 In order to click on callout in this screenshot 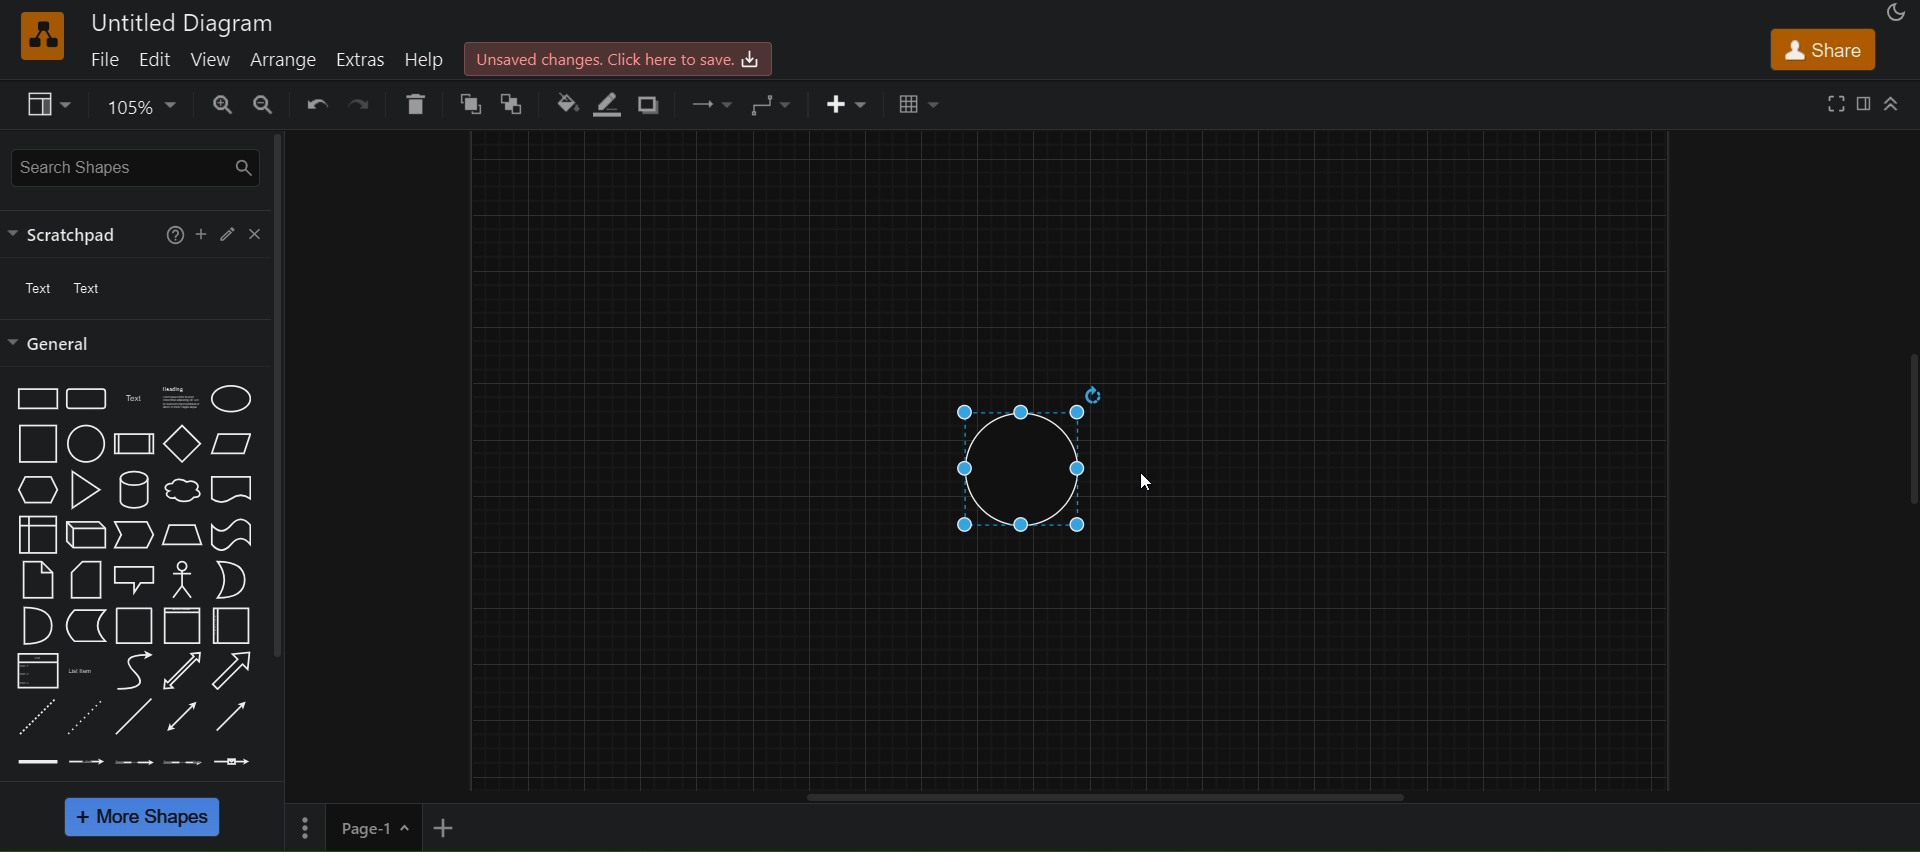, I will do `click(181, 580)`.